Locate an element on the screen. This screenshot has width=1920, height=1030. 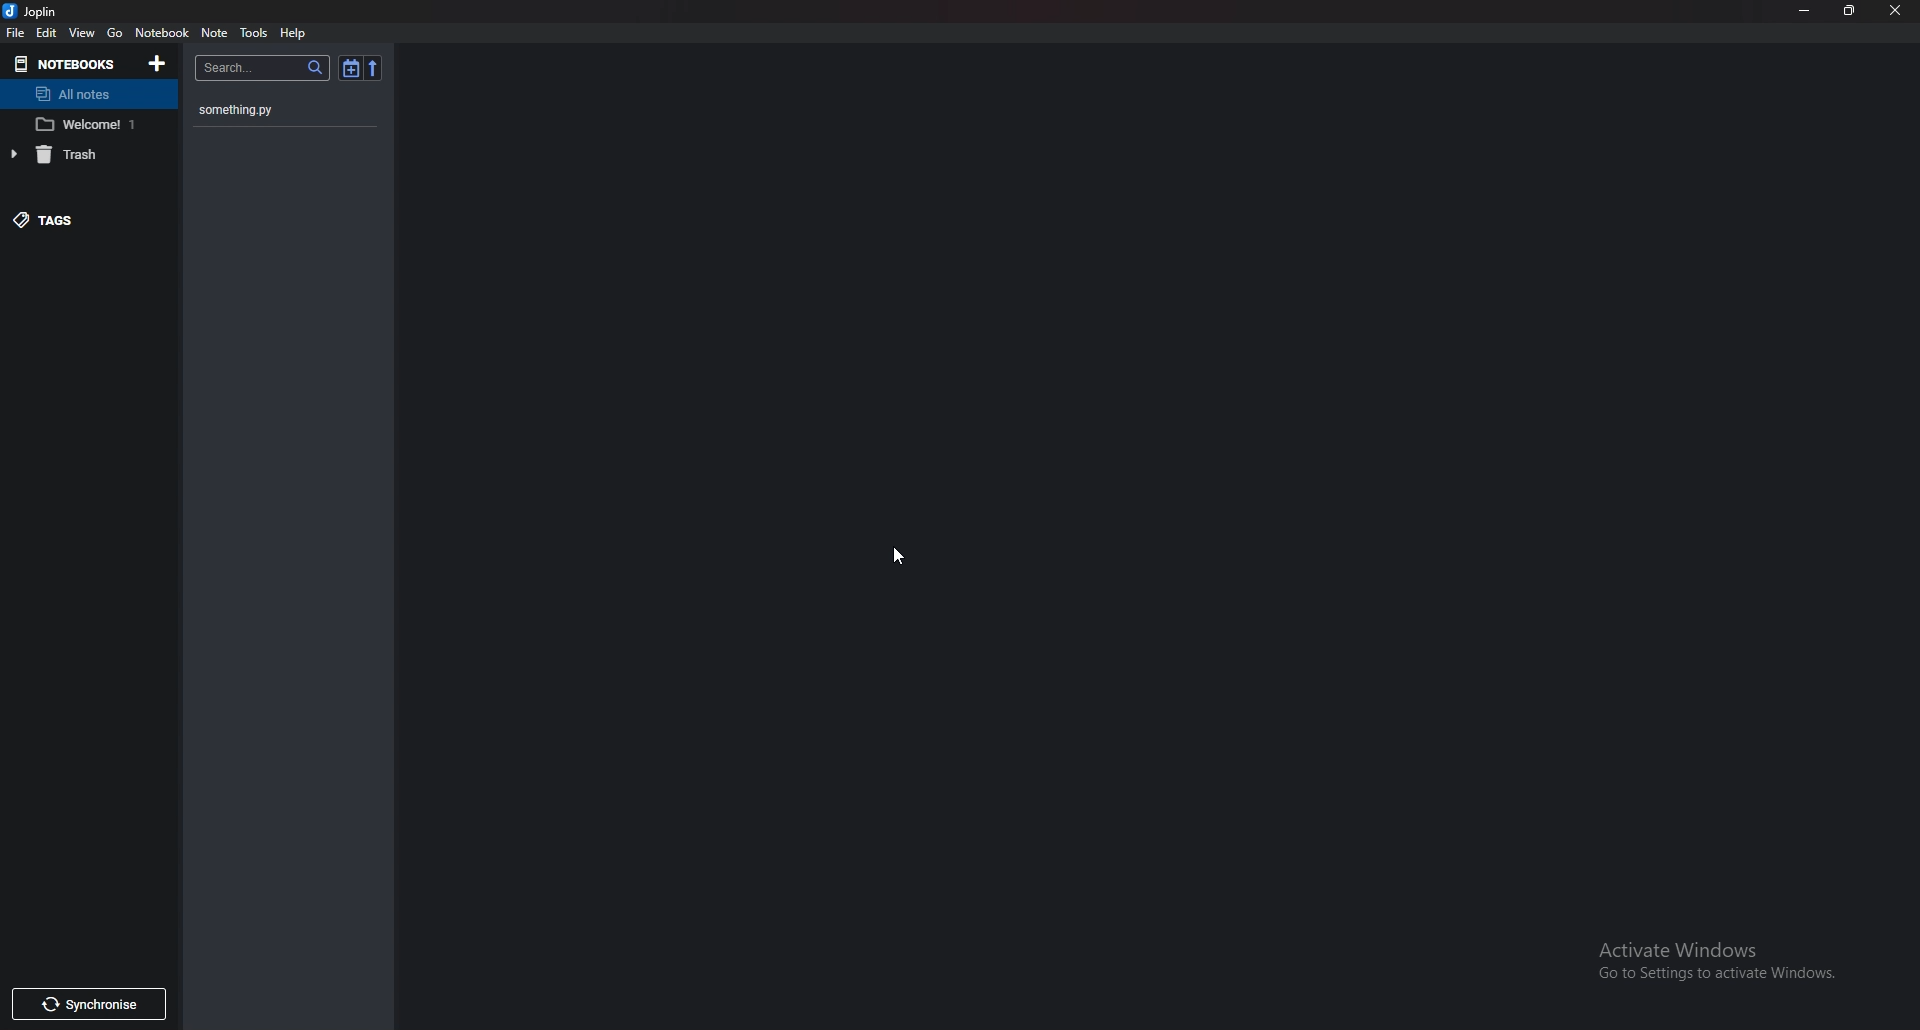
joplin is located at coordinates (30, 12).